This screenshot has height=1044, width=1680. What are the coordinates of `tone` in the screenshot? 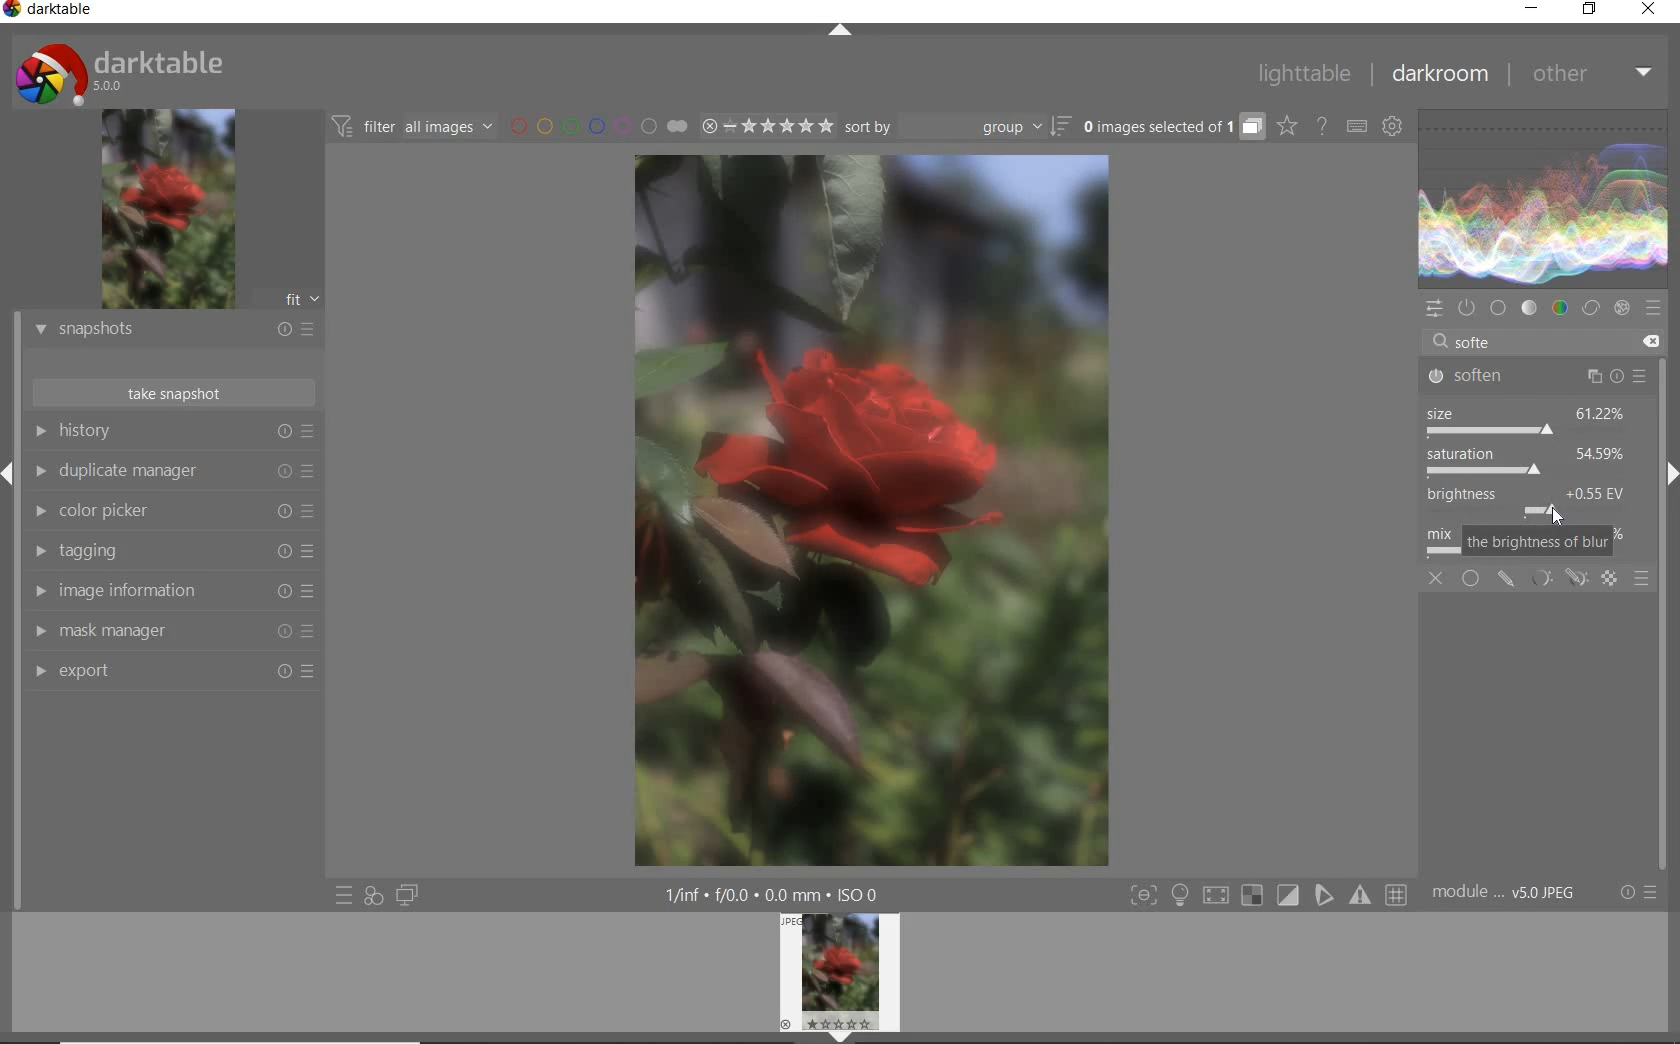 It's located at (1529, 309).